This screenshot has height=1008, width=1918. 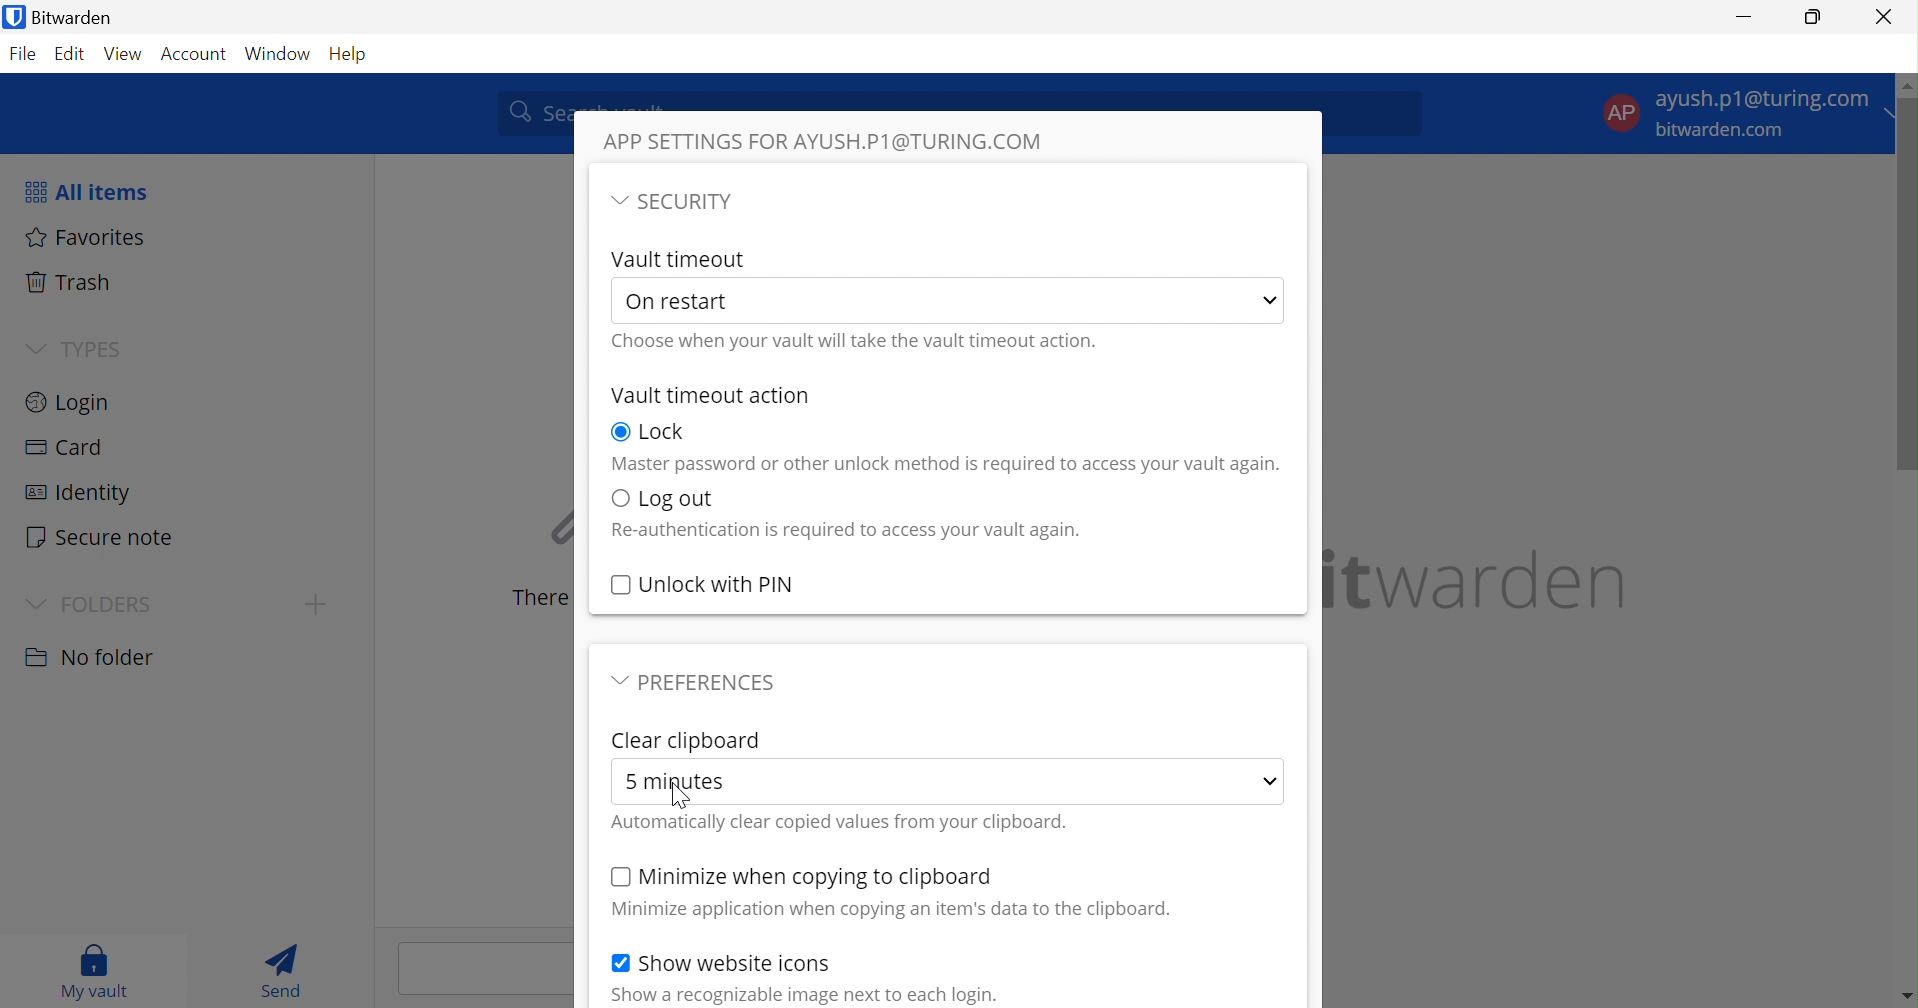 I want to click on Minimize, so click(x=1740, y=21).